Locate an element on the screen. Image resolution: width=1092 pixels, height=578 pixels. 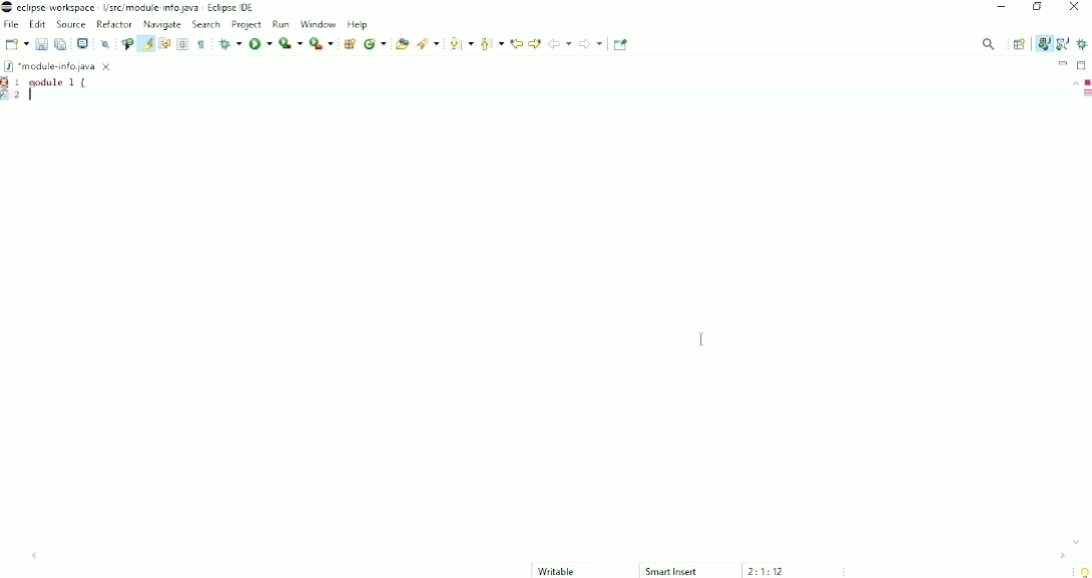
Toggle block selection mode is located at coordinates (183, 44).